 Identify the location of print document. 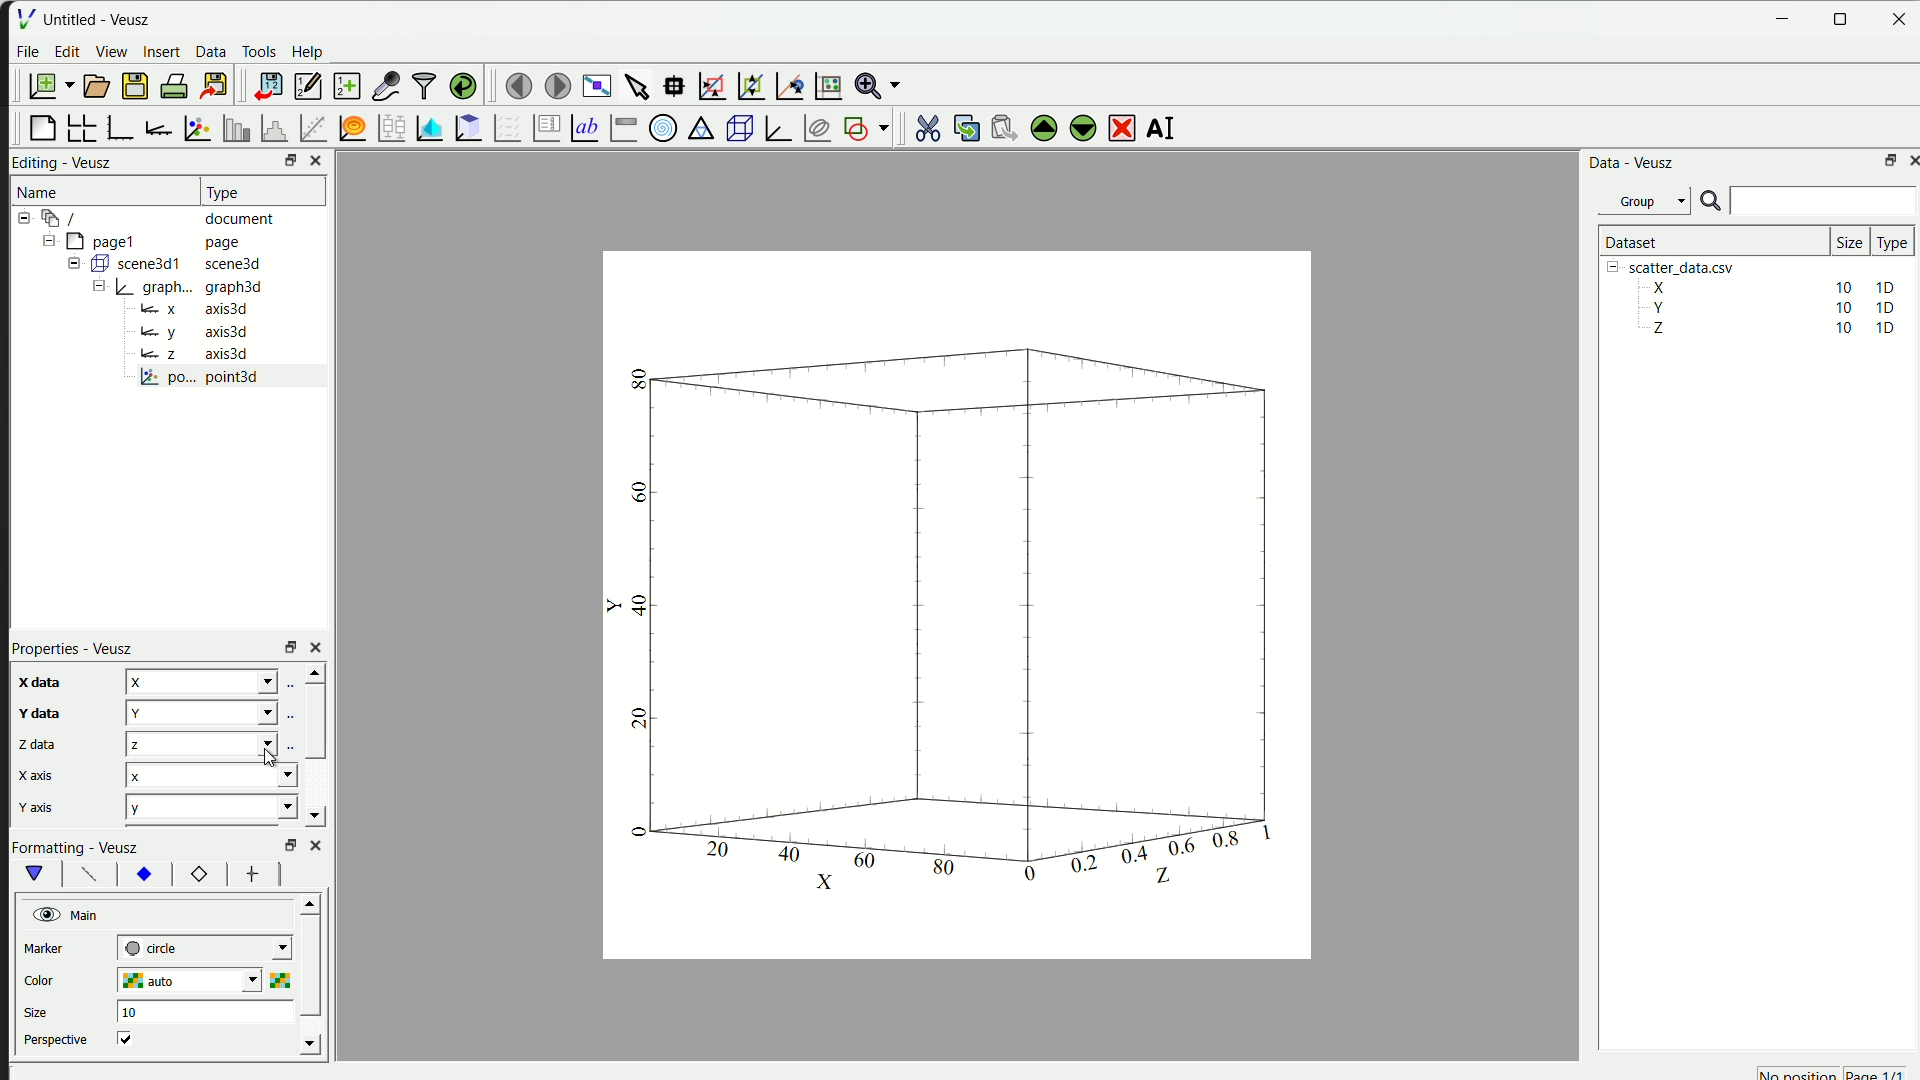
(174, 86).